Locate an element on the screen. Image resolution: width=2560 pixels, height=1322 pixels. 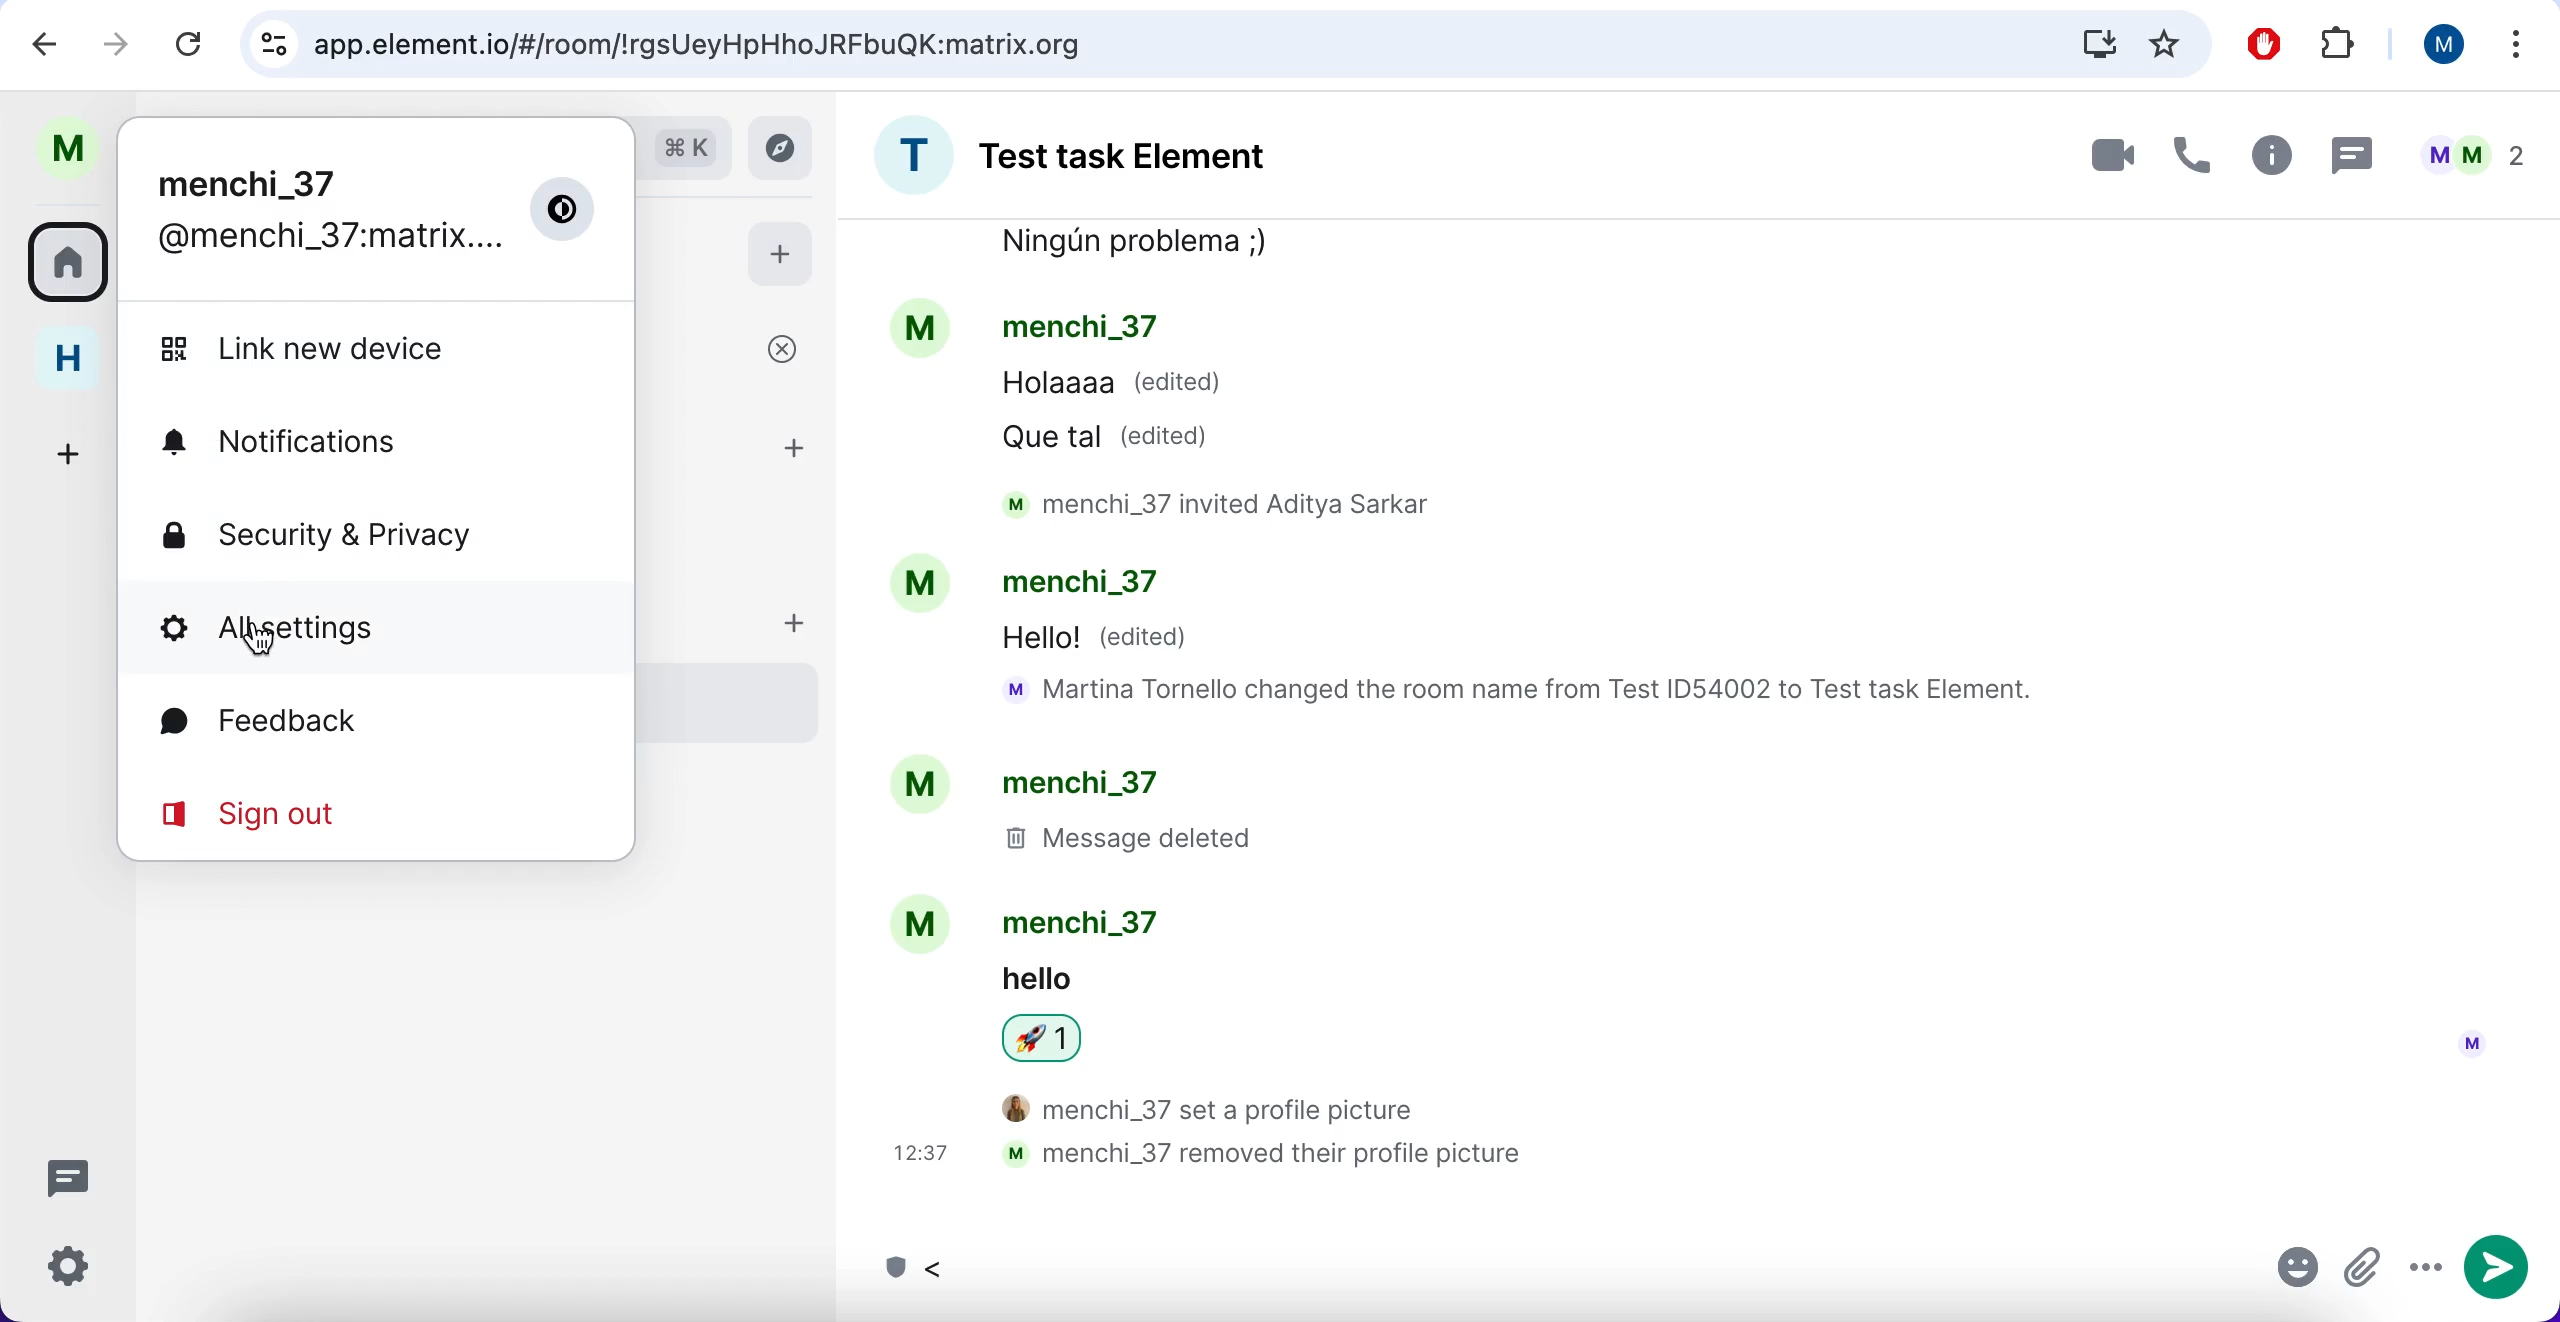
all settings is located at coordinates (354, 628).